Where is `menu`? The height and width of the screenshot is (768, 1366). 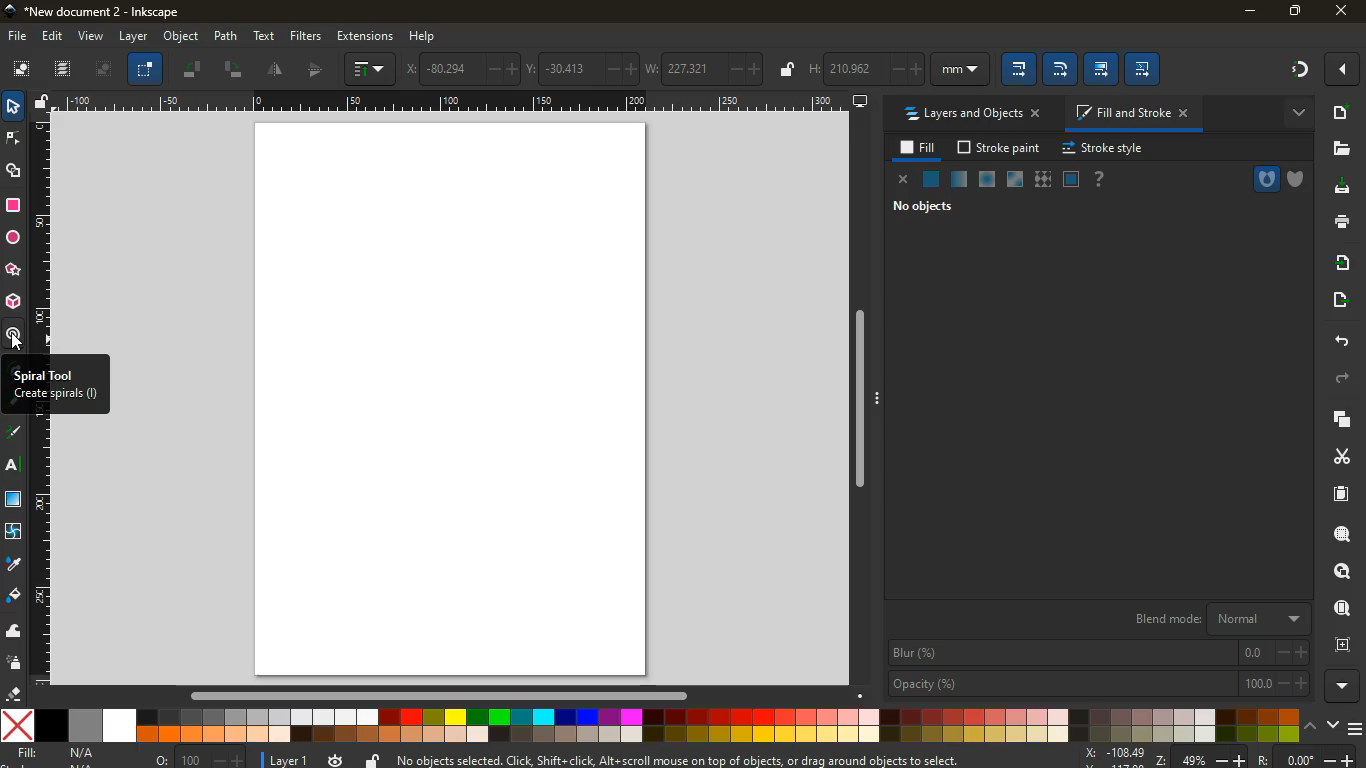 menu is located at coordinates (1357, 729).